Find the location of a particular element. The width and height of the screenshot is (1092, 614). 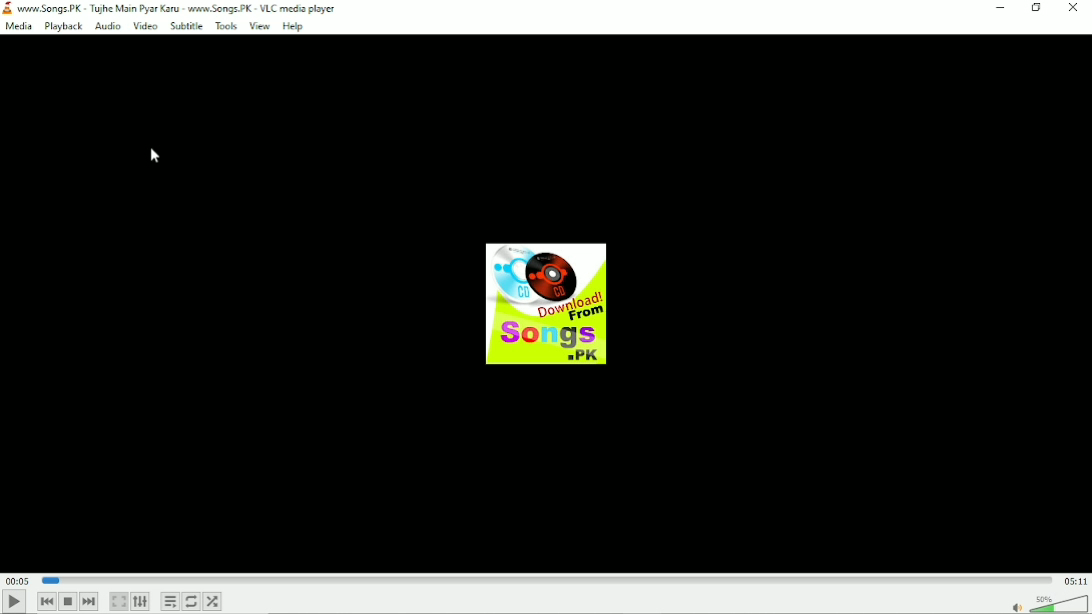

Play is located at coordinates (14, 599).